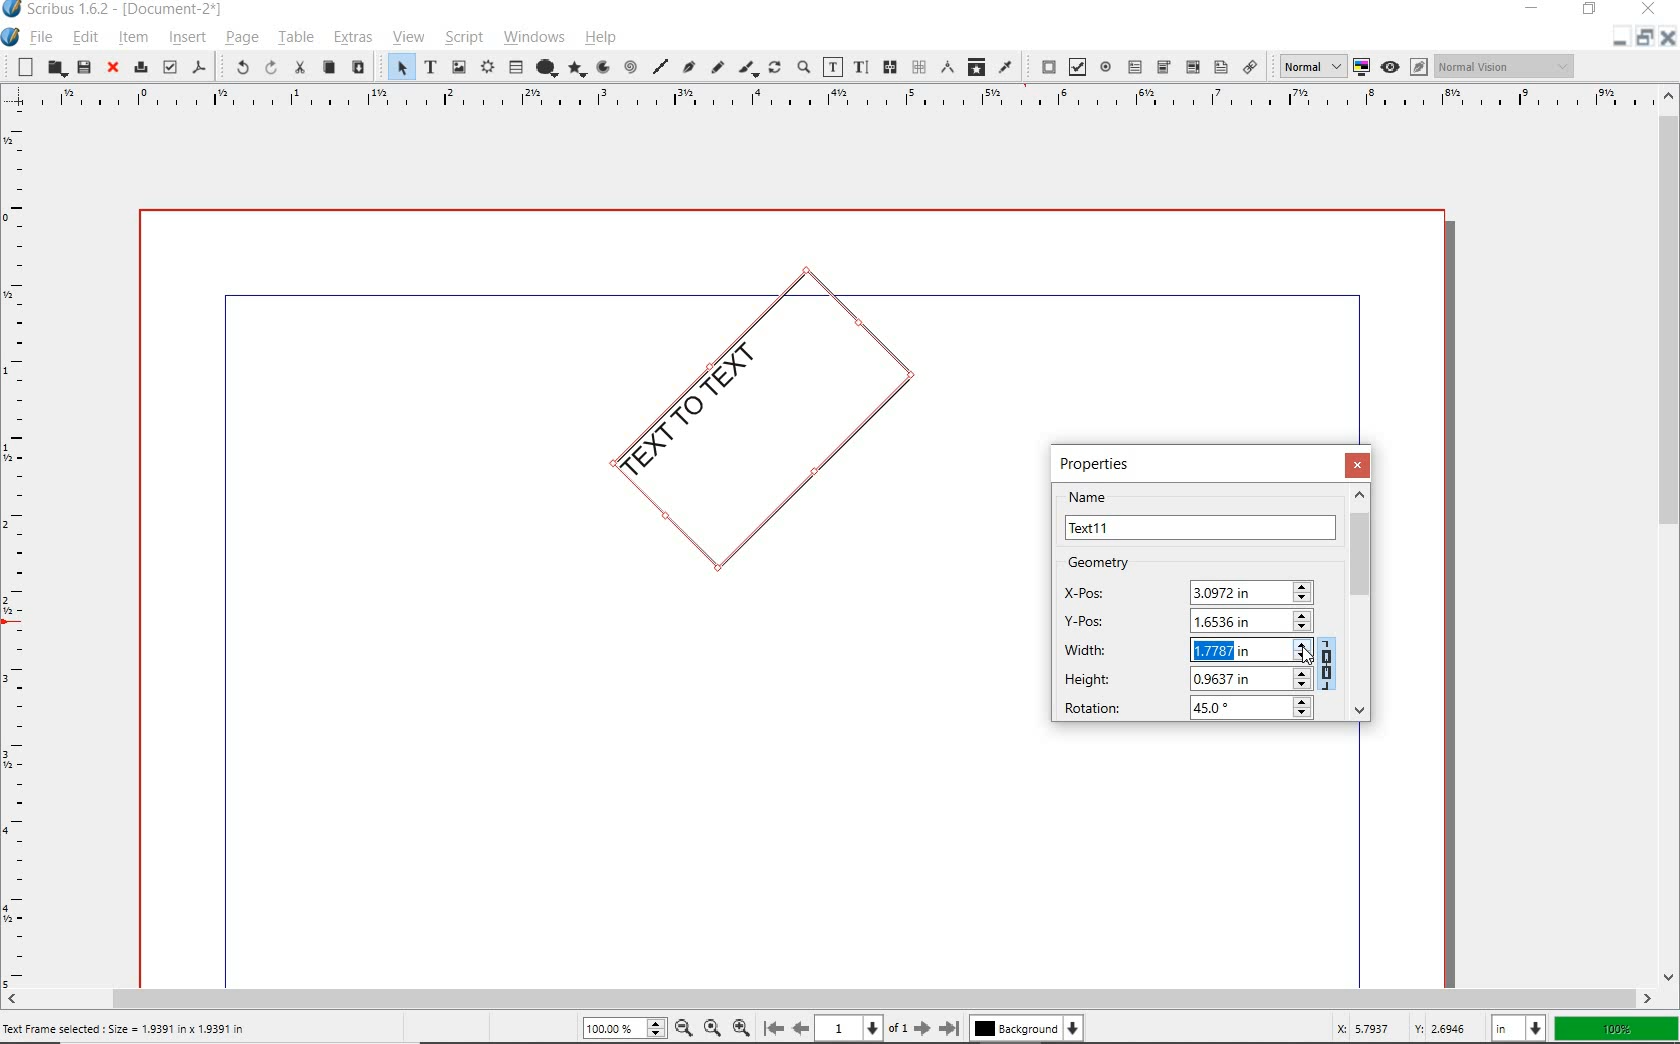 Image resolution: width=1680 pixels, height=1044 pixels. Describe the element at coordinates (689, 1027) in the screenshot. I see `zoom out` at that location.